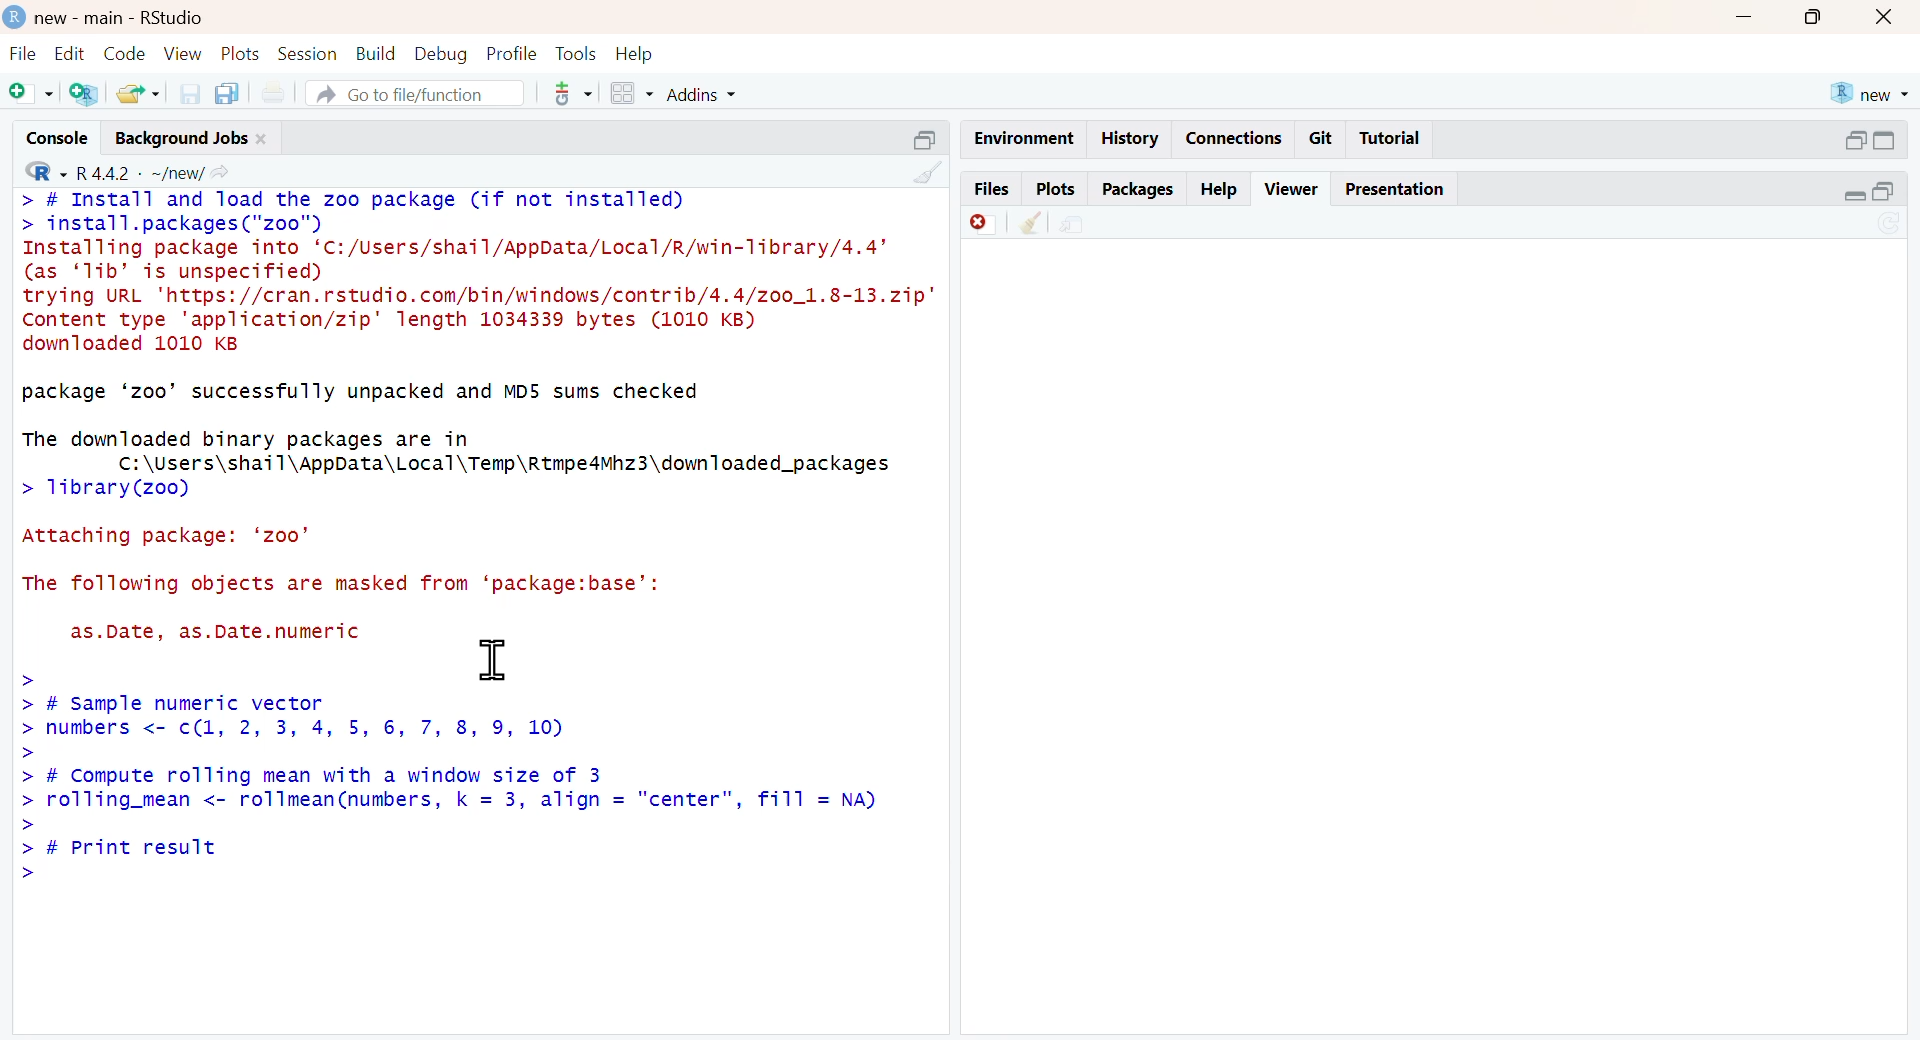  Describe the element at coordinates (513, 54) in the screenshot. I see `profile` at that location.